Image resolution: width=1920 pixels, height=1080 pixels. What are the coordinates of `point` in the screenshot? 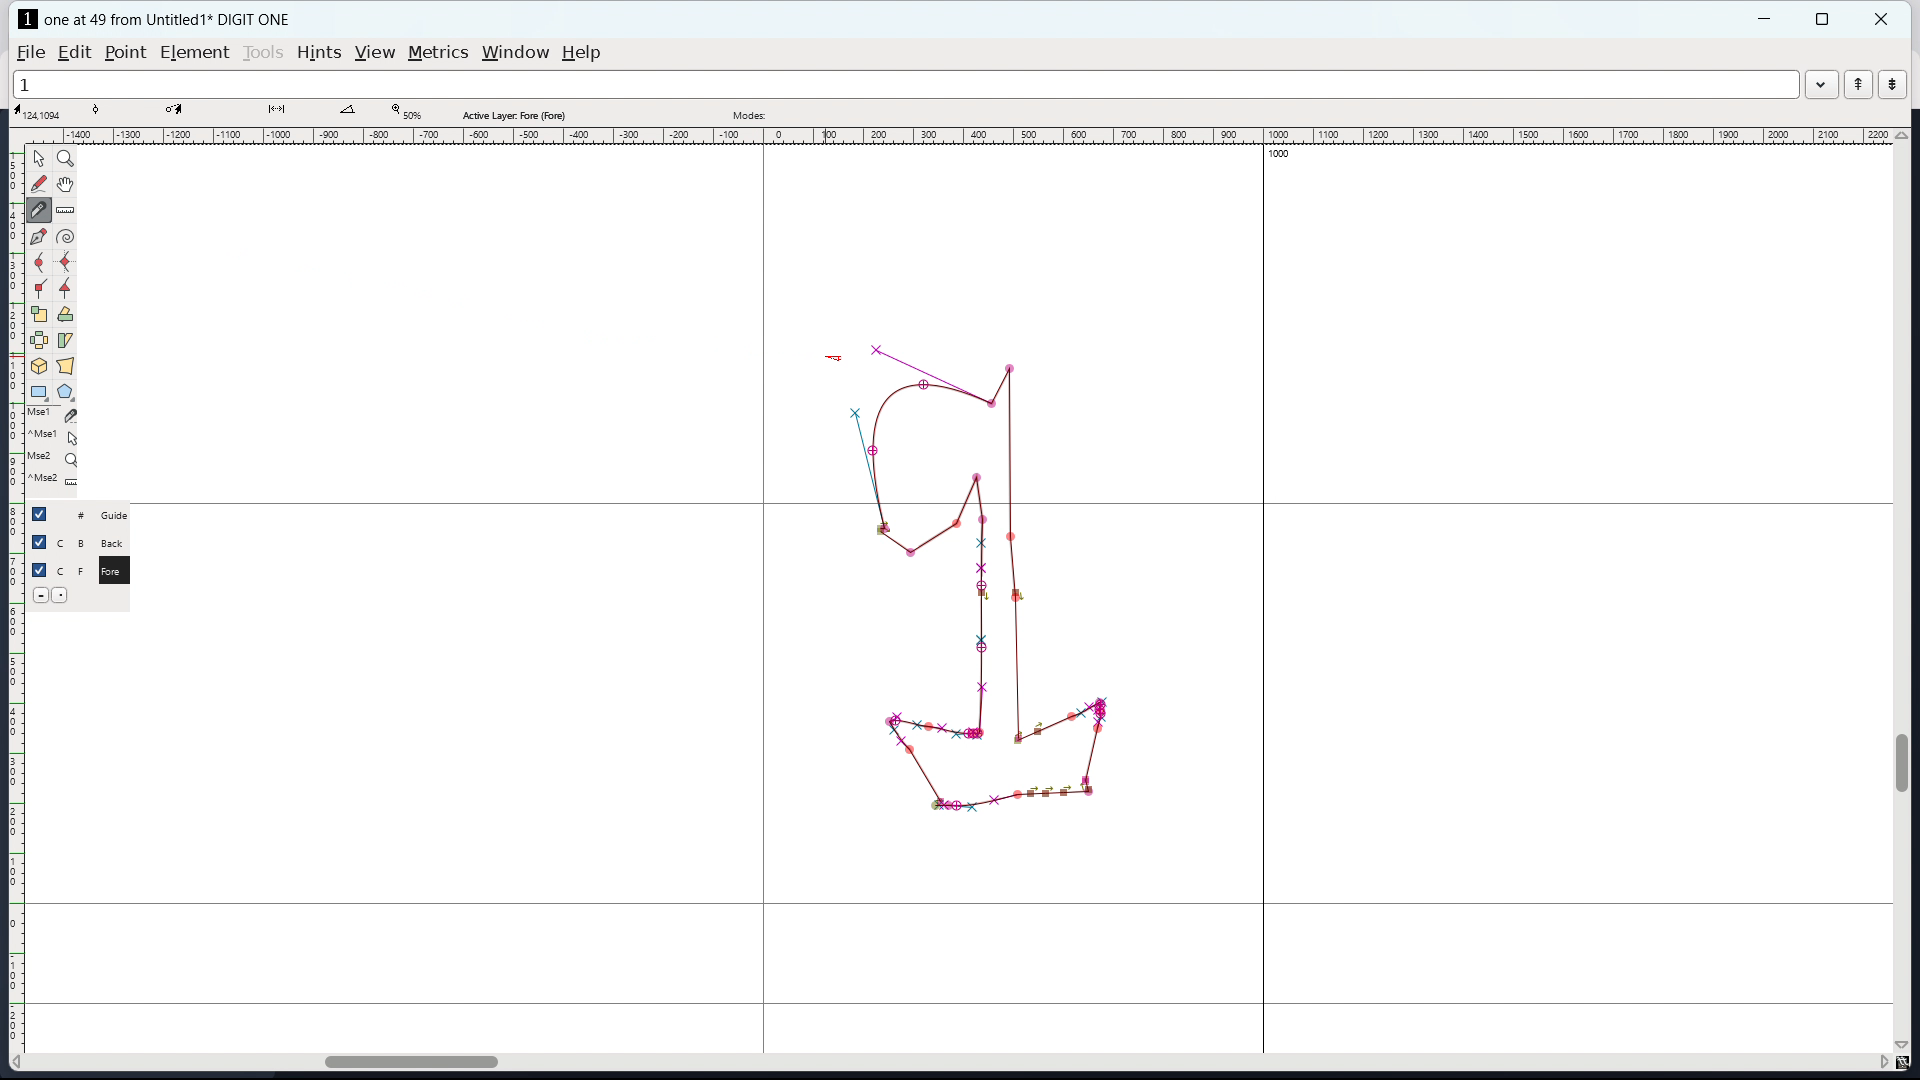 It's located at (127, 53).